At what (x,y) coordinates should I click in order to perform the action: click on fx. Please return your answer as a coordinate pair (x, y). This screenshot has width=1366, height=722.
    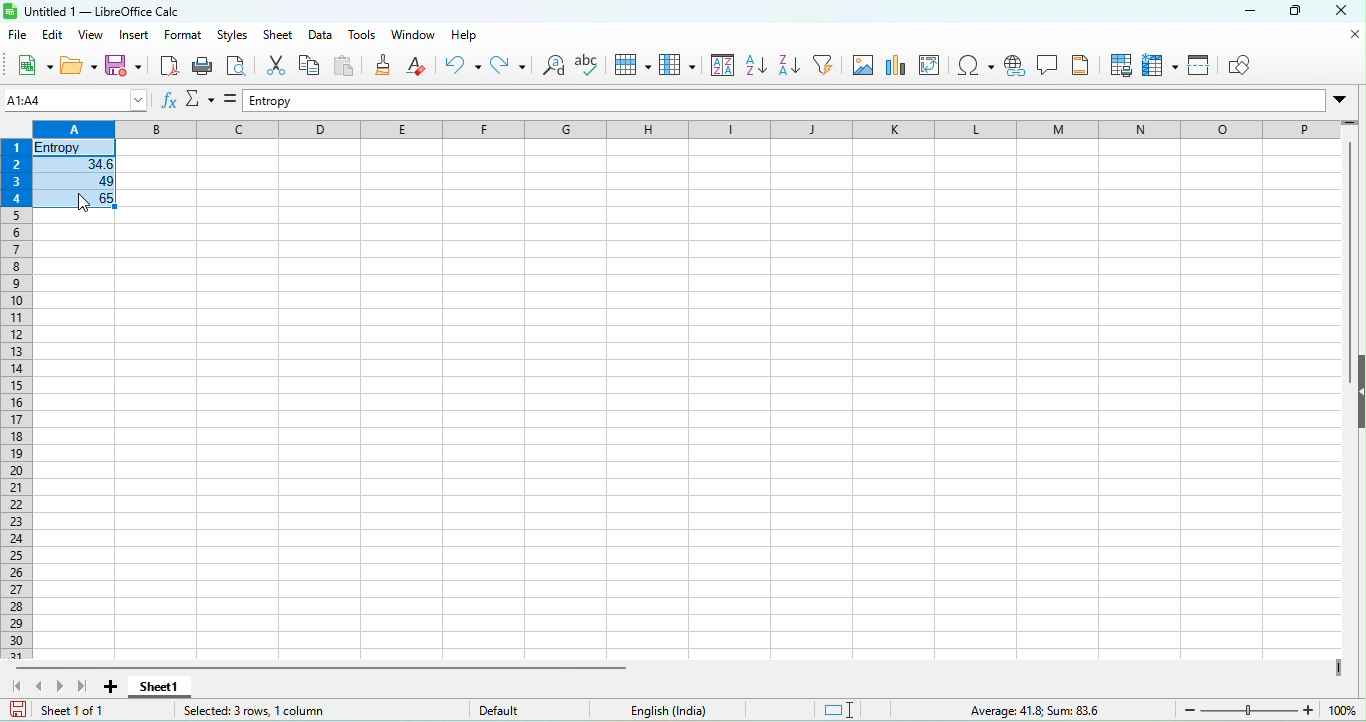
    Looking at the image, I should click on (172, 101).